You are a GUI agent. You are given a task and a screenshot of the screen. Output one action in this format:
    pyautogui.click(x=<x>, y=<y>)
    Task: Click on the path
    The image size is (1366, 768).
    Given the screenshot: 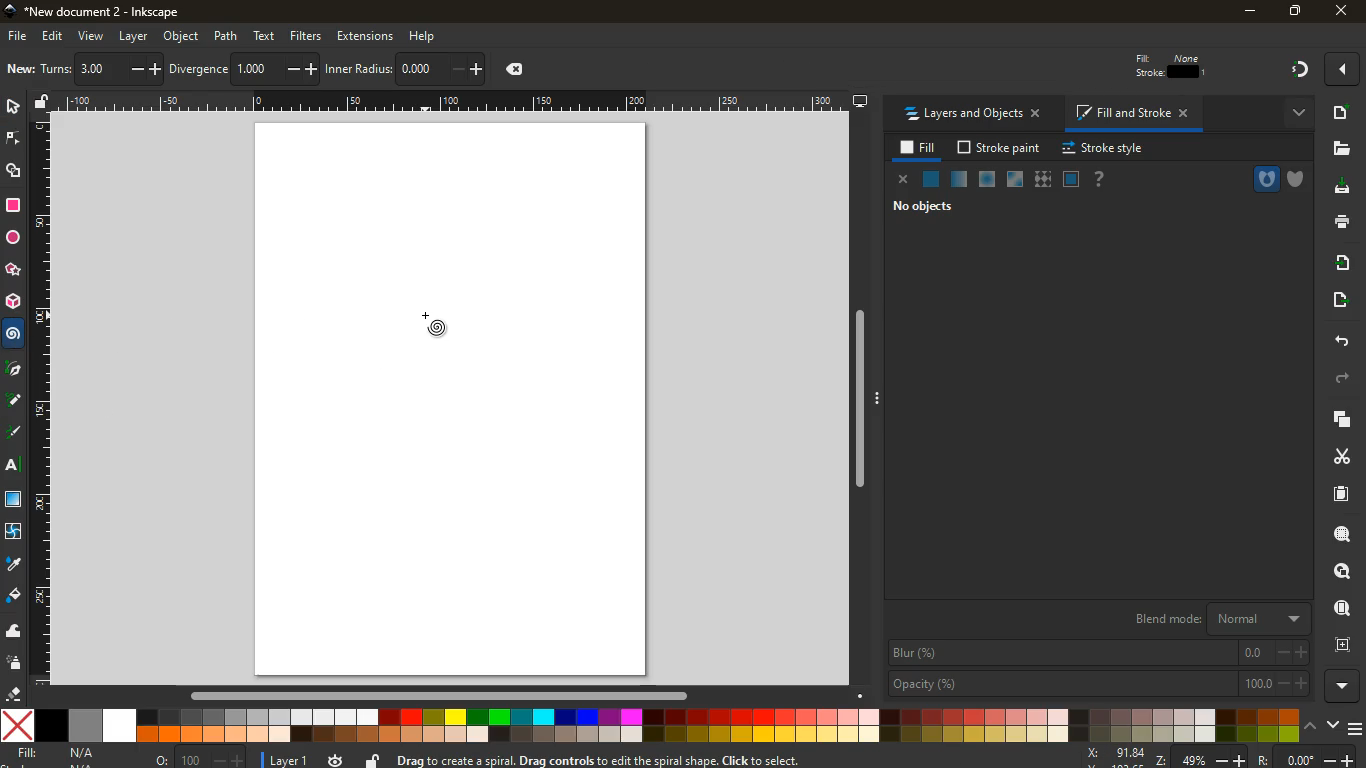 What is the action you would take?
    pyautogui.click(x=226, y=36)
    